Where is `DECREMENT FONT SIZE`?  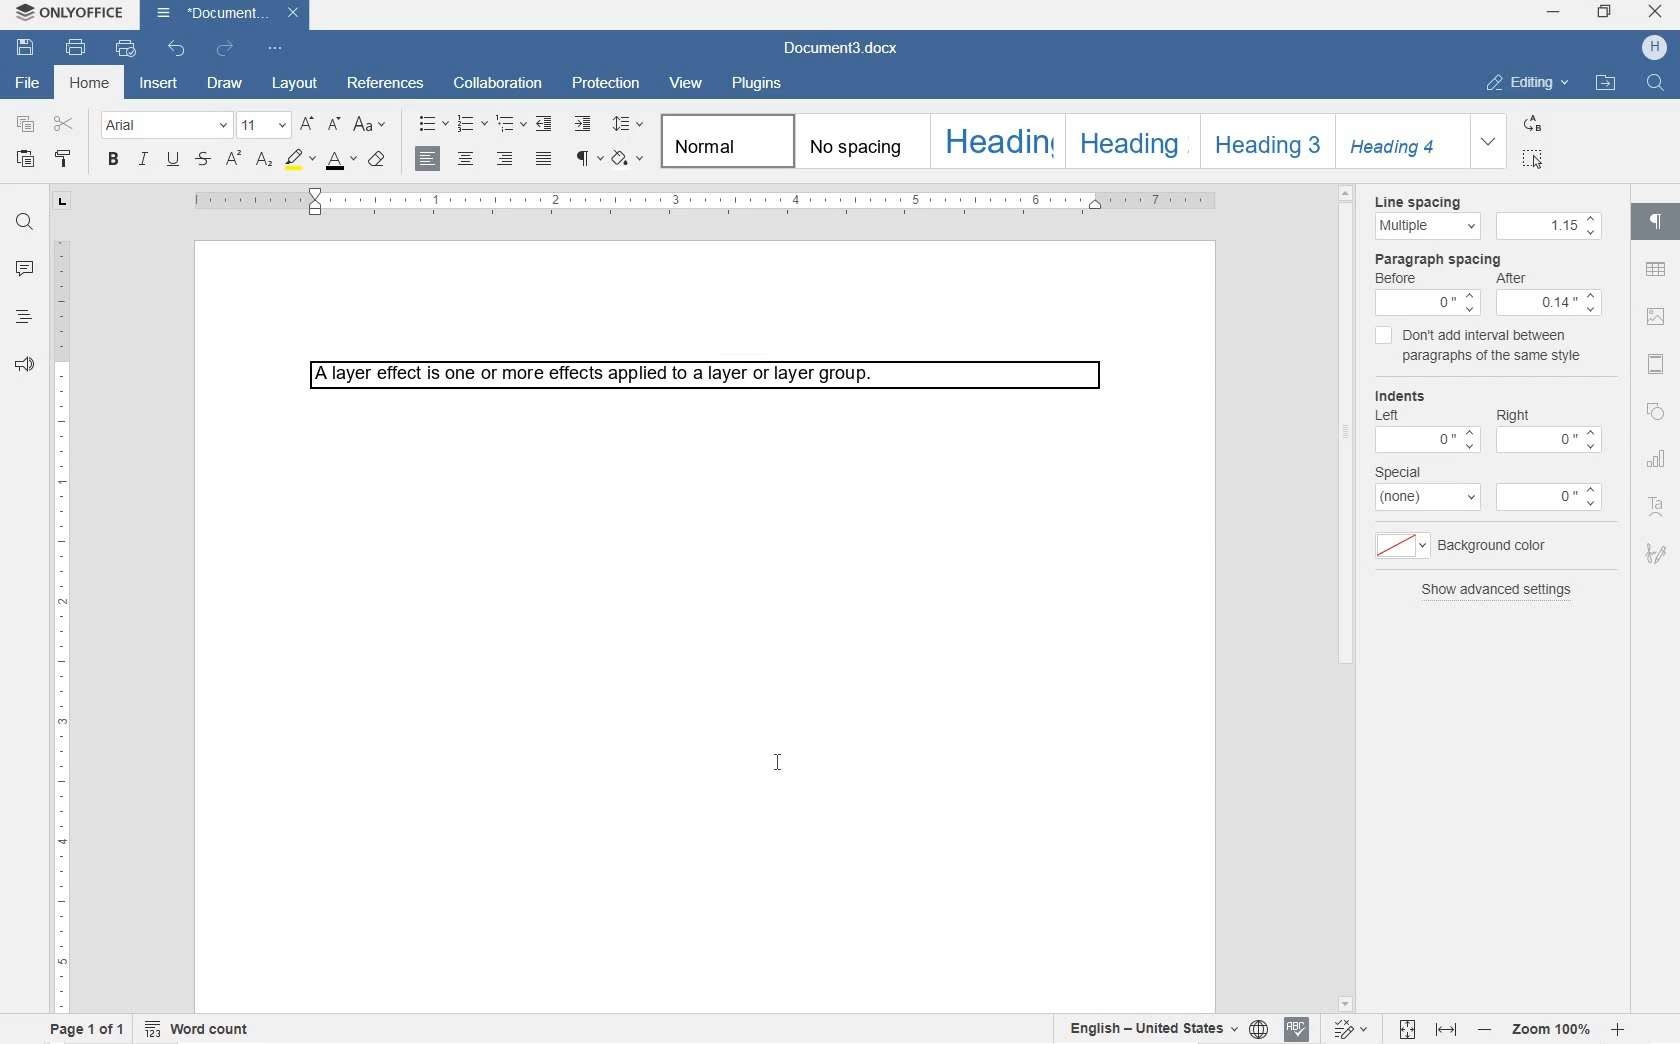 DECREMENT FONT SIZE is located at coordinates (332, 126).